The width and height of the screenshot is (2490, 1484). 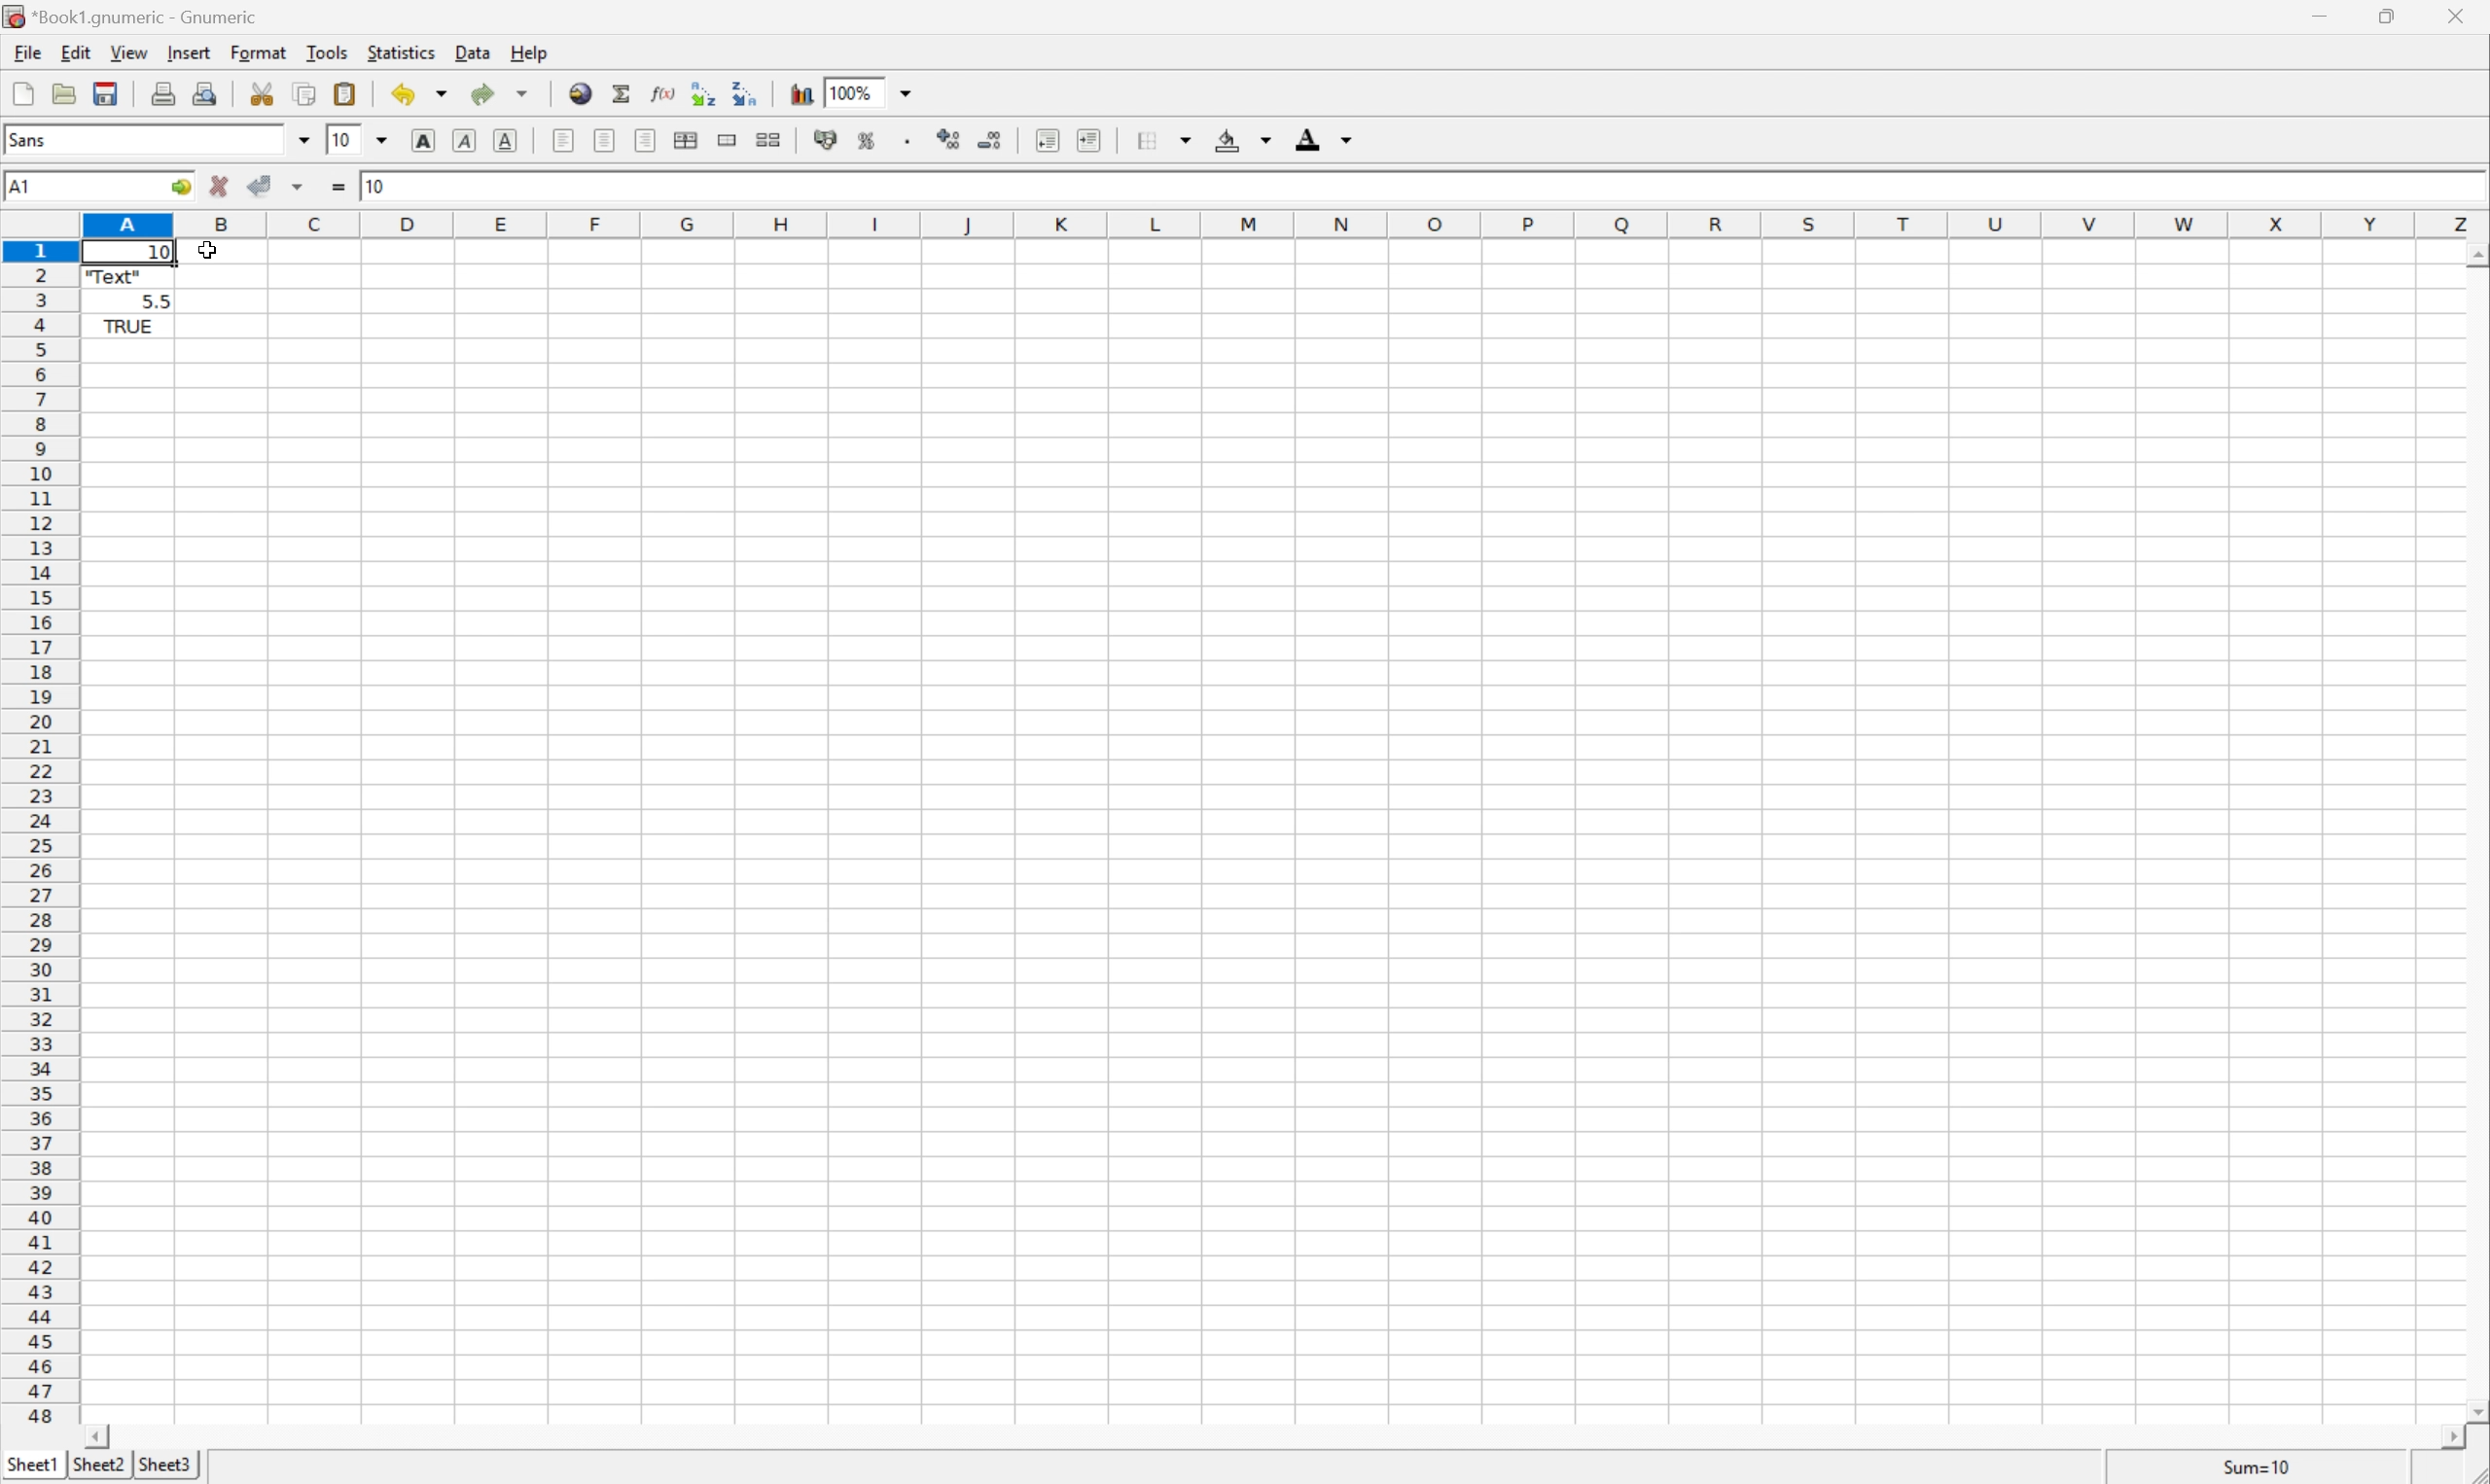 I want to click on Sheet1, so click(x=30, y=1466).